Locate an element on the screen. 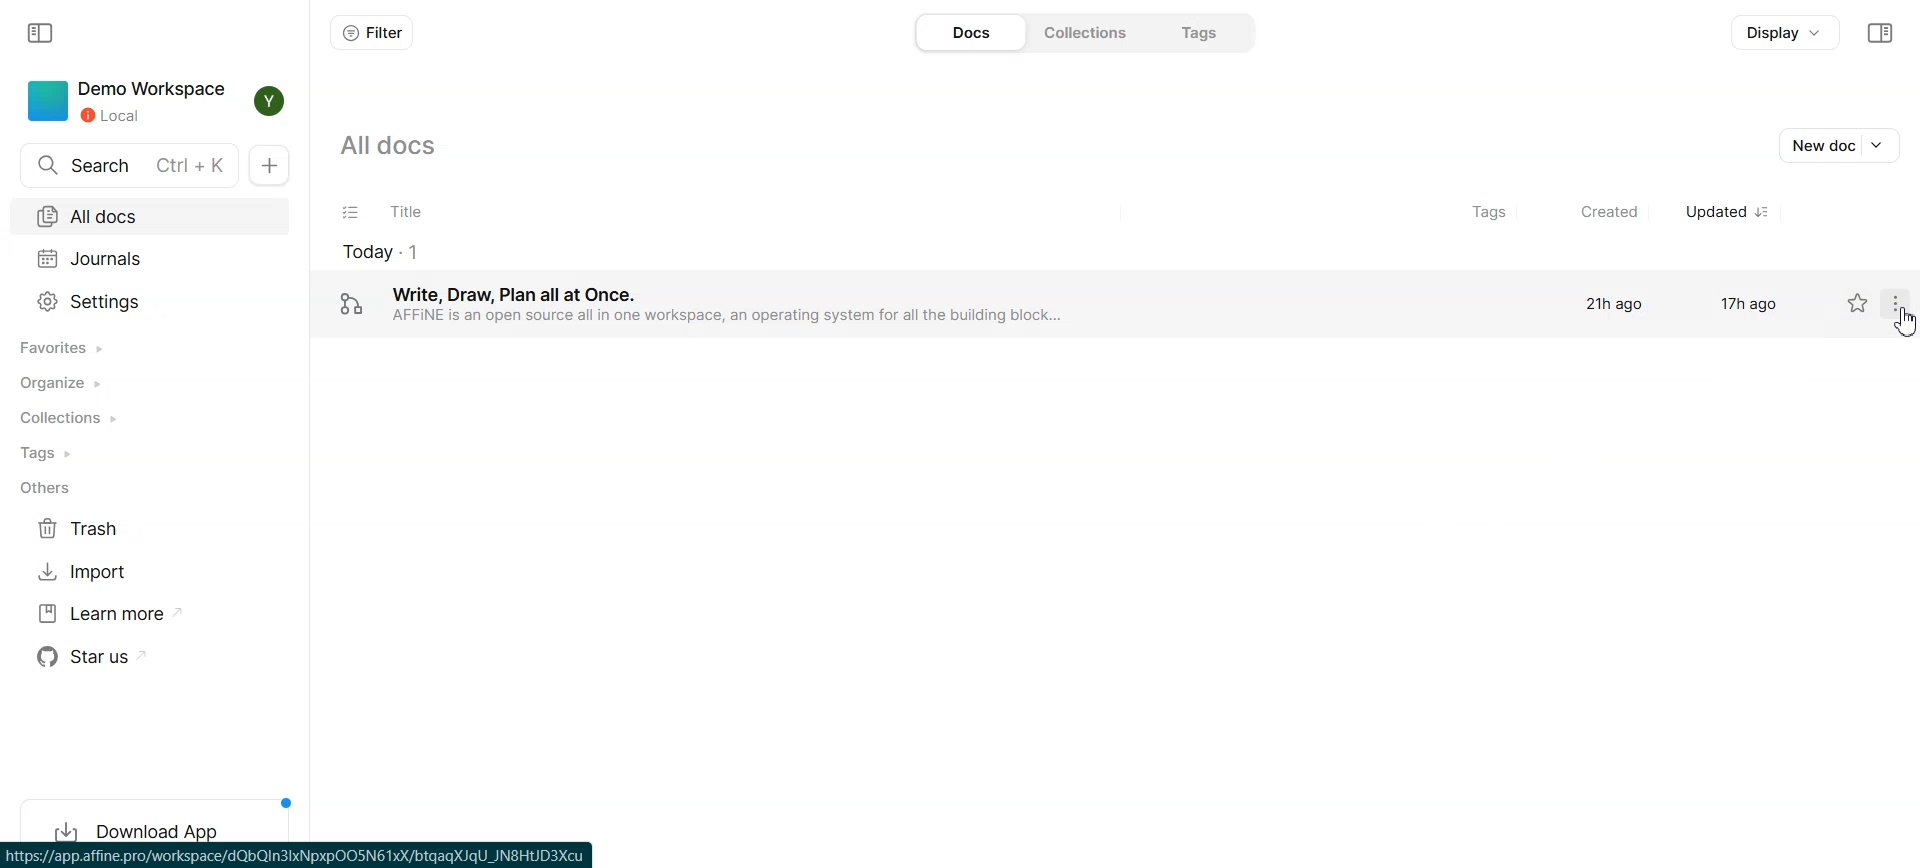 Image resolution: width=1920 pixels, height=868 pixels. Settings is located at coordinates (150, 299).